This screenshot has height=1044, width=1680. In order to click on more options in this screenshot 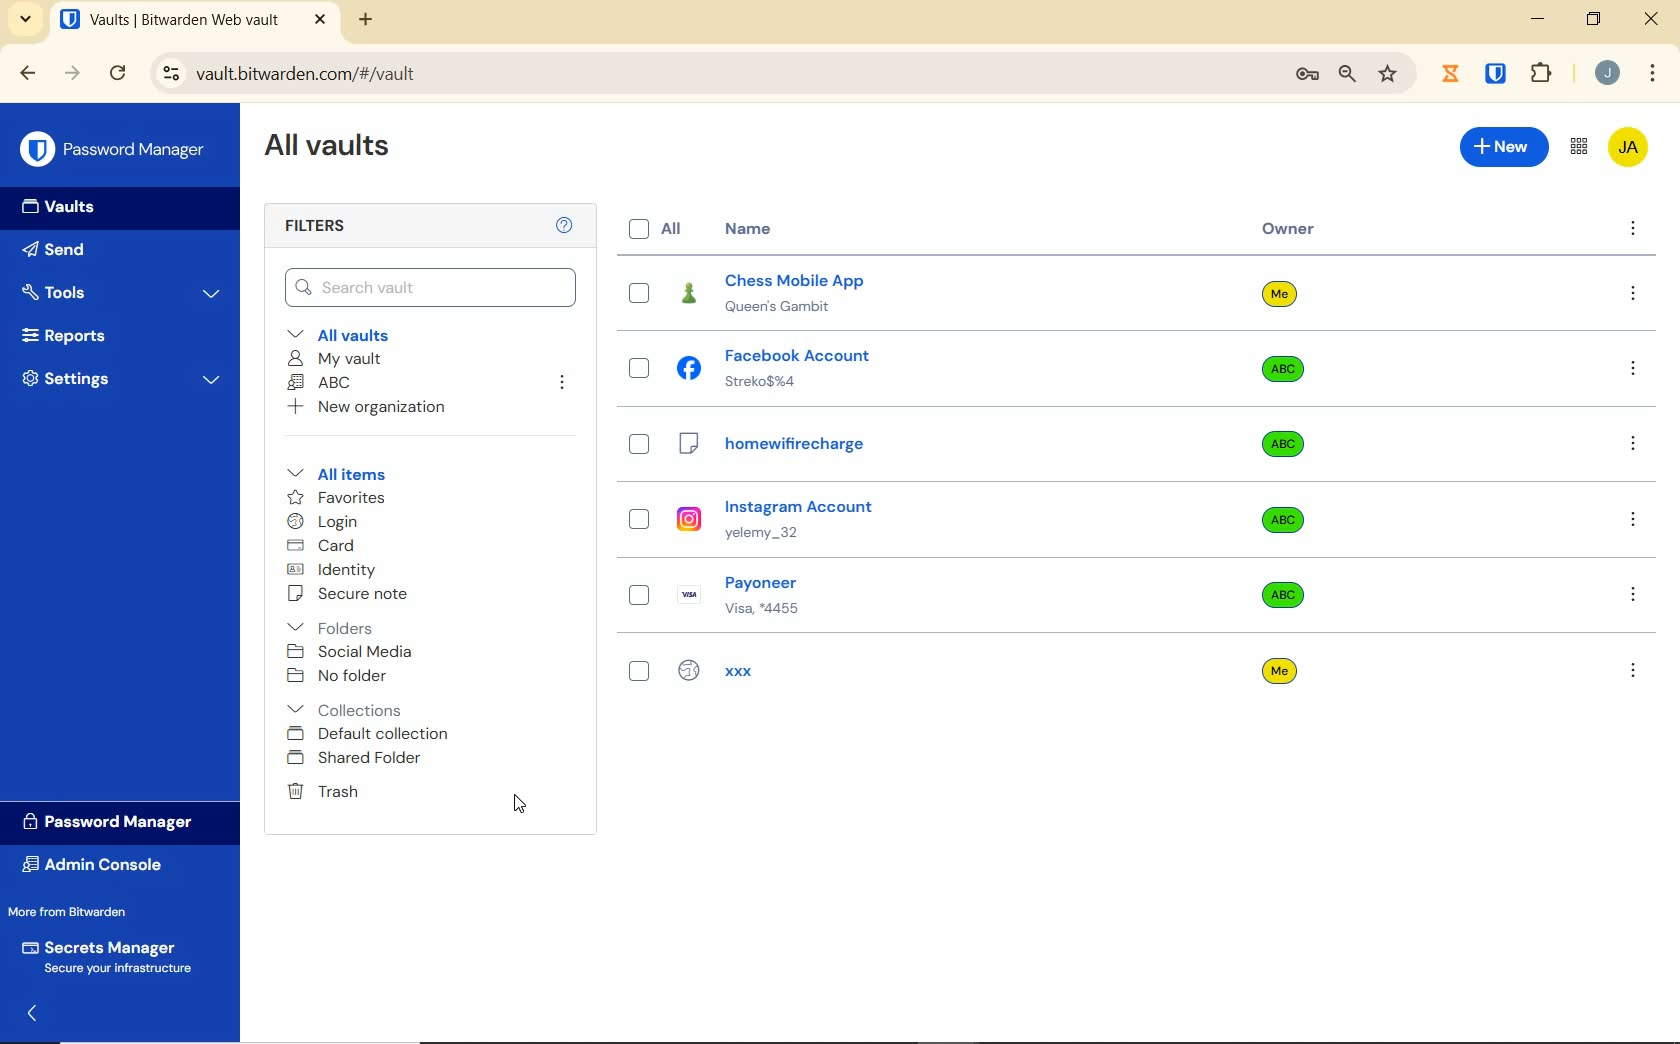, I will do `click(1633, 597)`.